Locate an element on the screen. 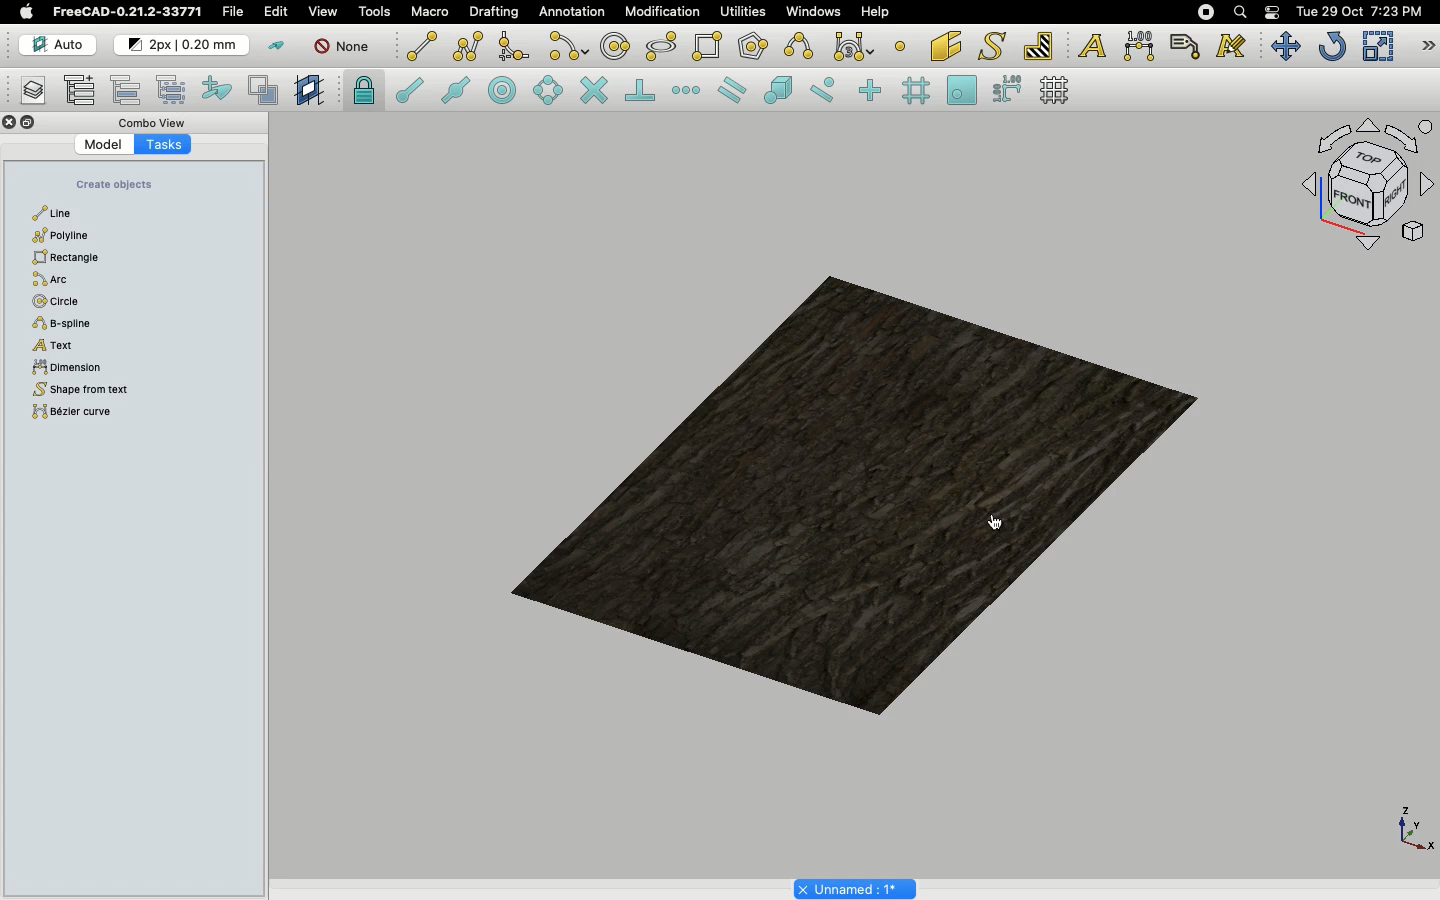  Line is located at coordinates (419, 46).